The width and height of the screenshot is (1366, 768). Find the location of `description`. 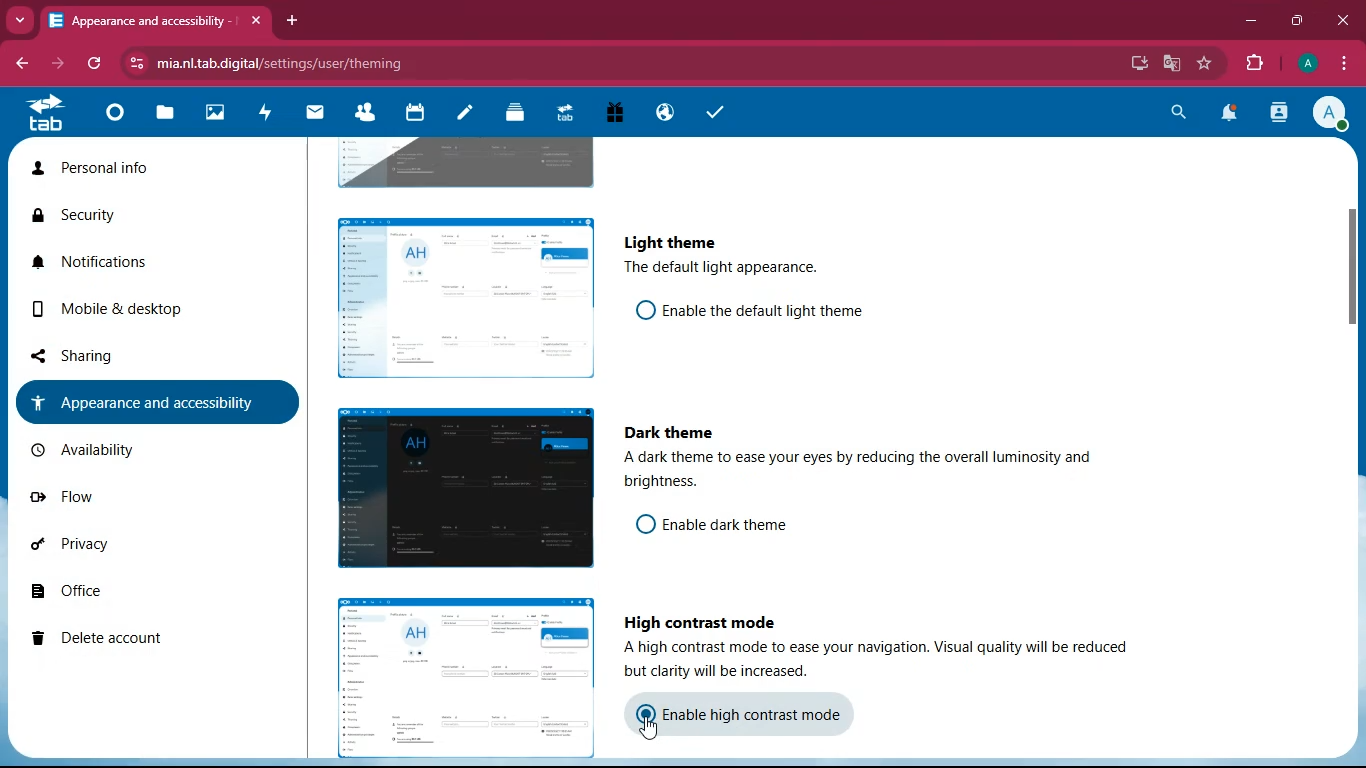

description is located at coordinates (718, 268).